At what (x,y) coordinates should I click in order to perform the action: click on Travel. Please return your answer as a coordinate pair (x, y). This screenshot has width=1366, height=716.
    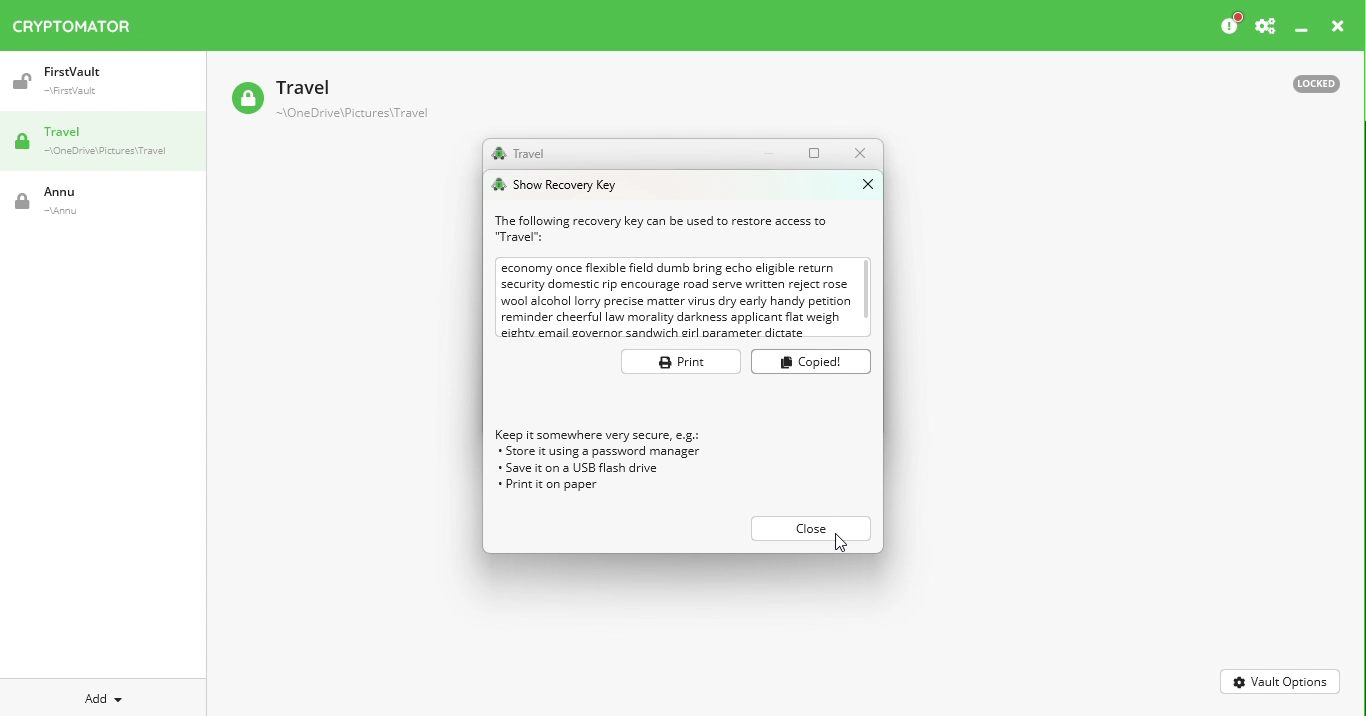
    Looking at the image, I should click on (518, 154).